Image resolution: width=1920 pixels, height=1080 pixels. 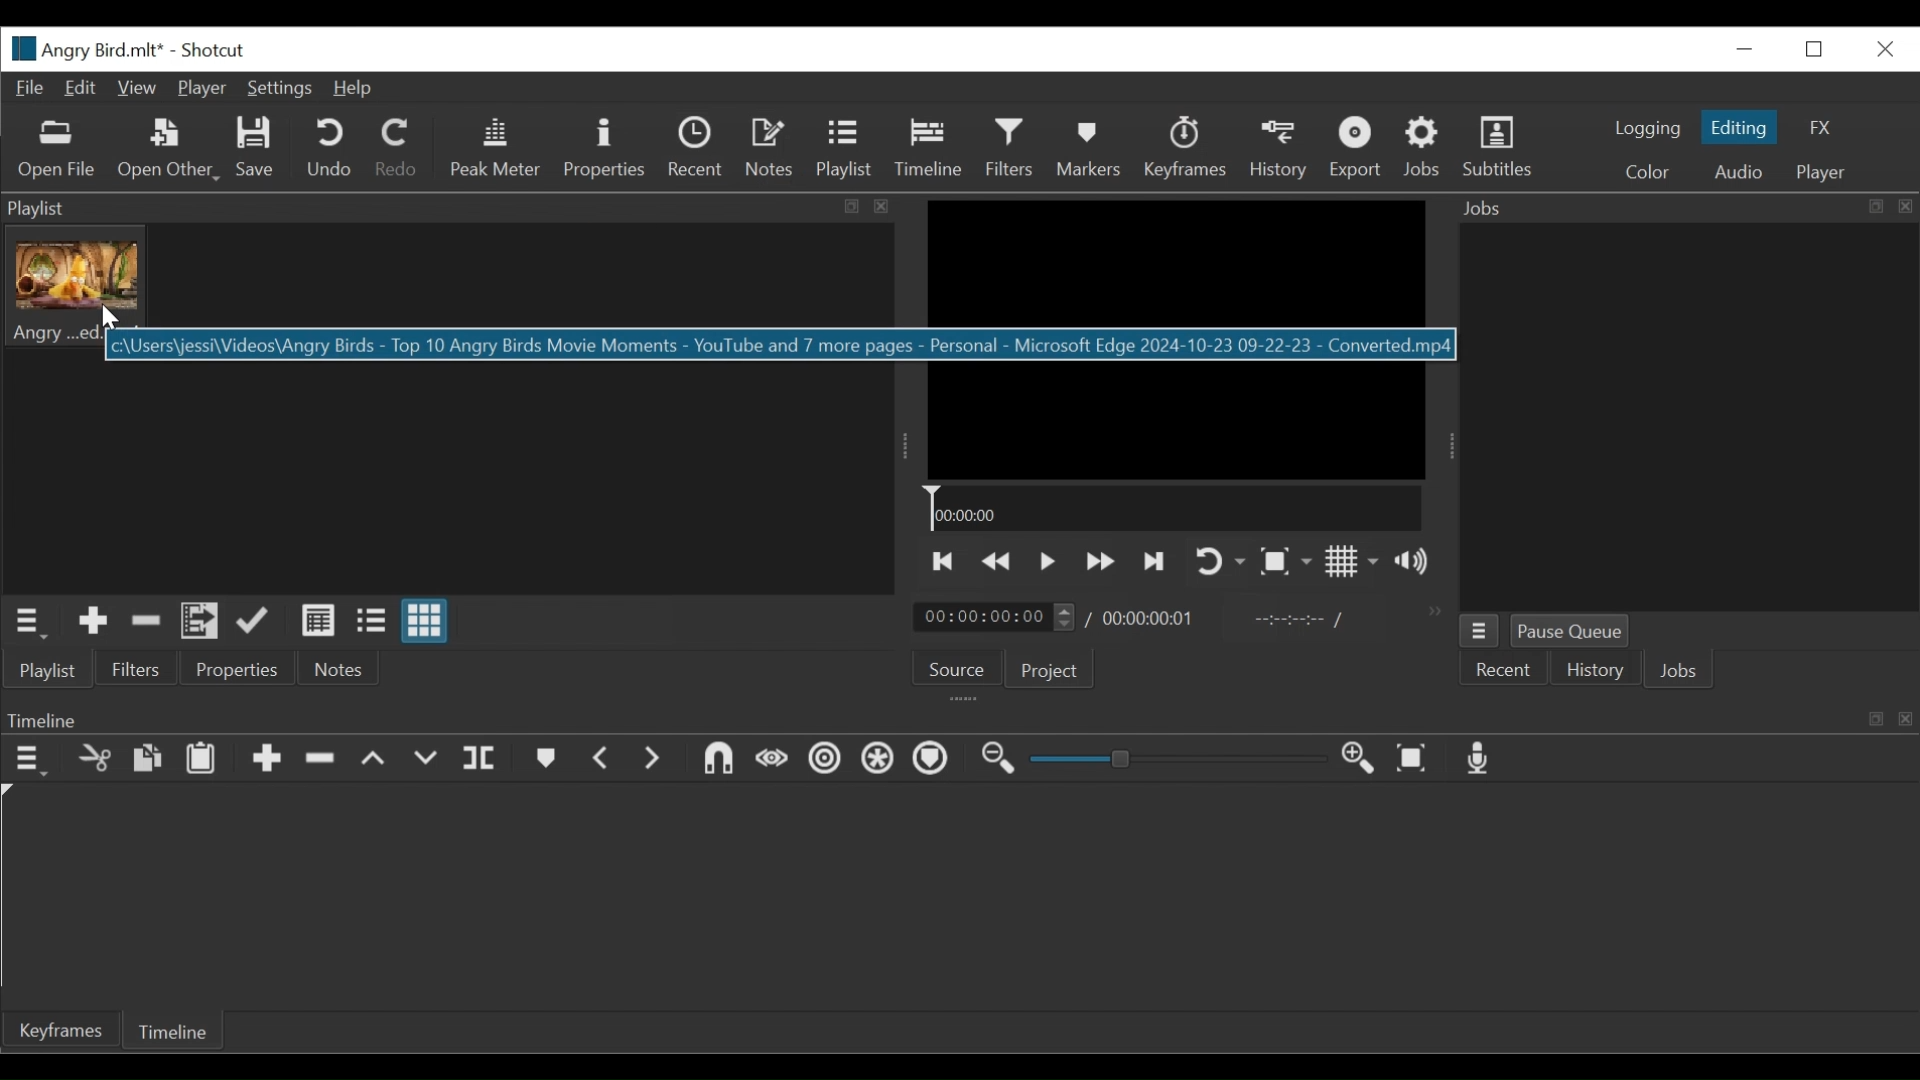 What do you see at coordinates (77, 288) in the screenshot?
I see `Clip` at bounding box center [77, 288].